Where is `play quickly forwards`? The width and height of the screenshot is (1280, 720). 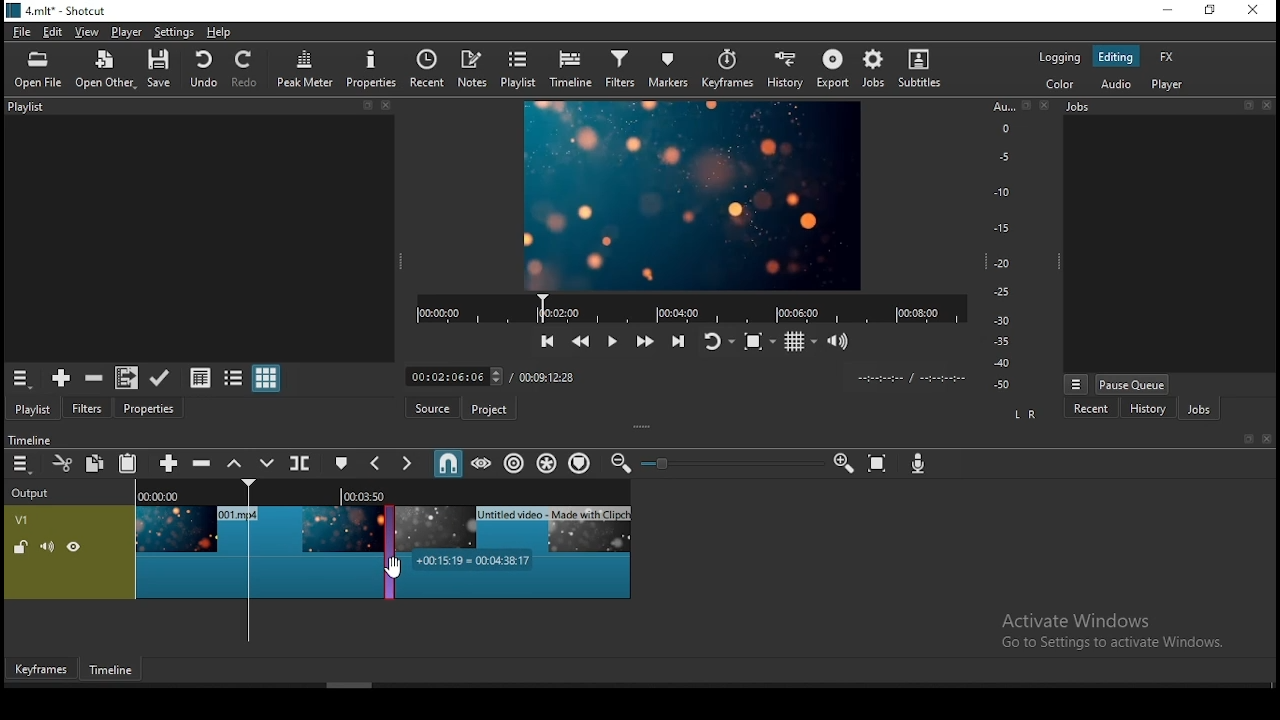 play quickly forwards is located at coordinates (645, 342).